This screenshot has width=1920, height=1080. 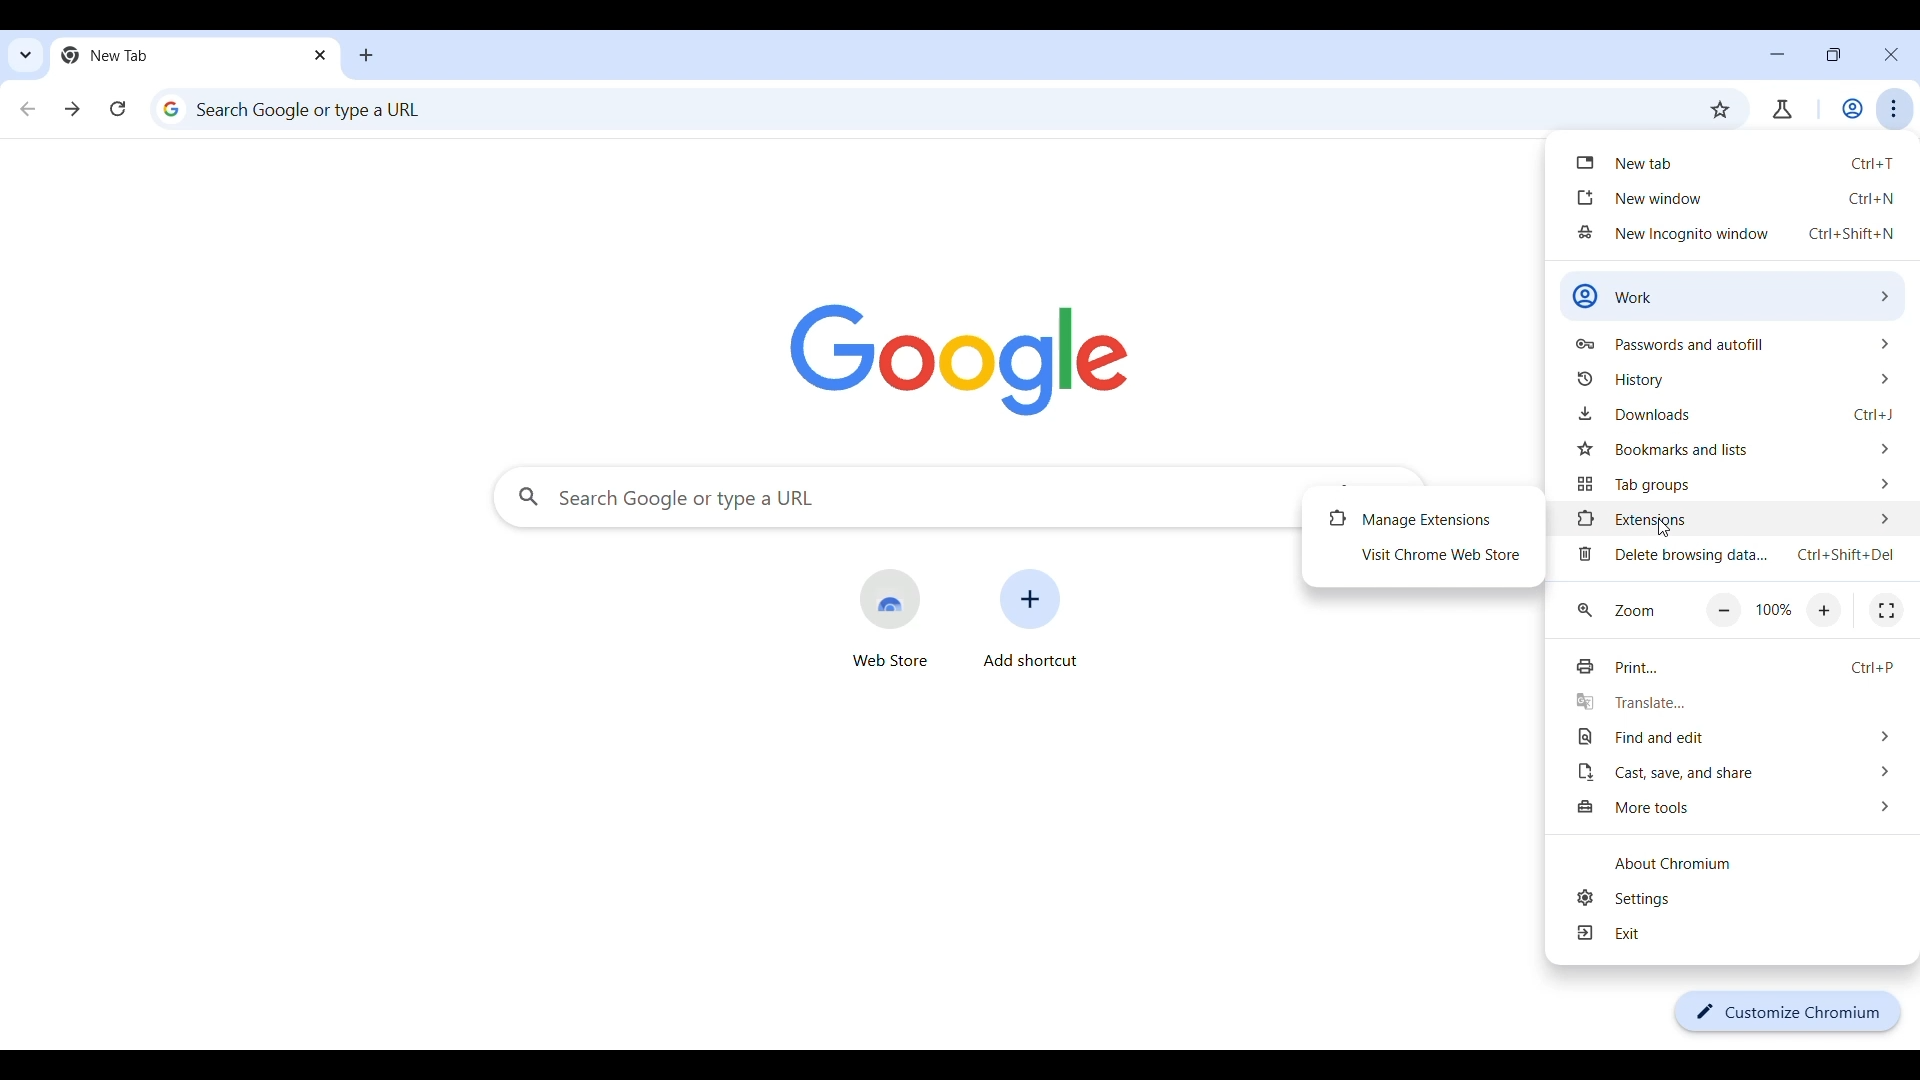 What do you see at coordinates (1737, 736) in the screenshot?
I see `Find and edit options` at bounding box center [1737, 736].